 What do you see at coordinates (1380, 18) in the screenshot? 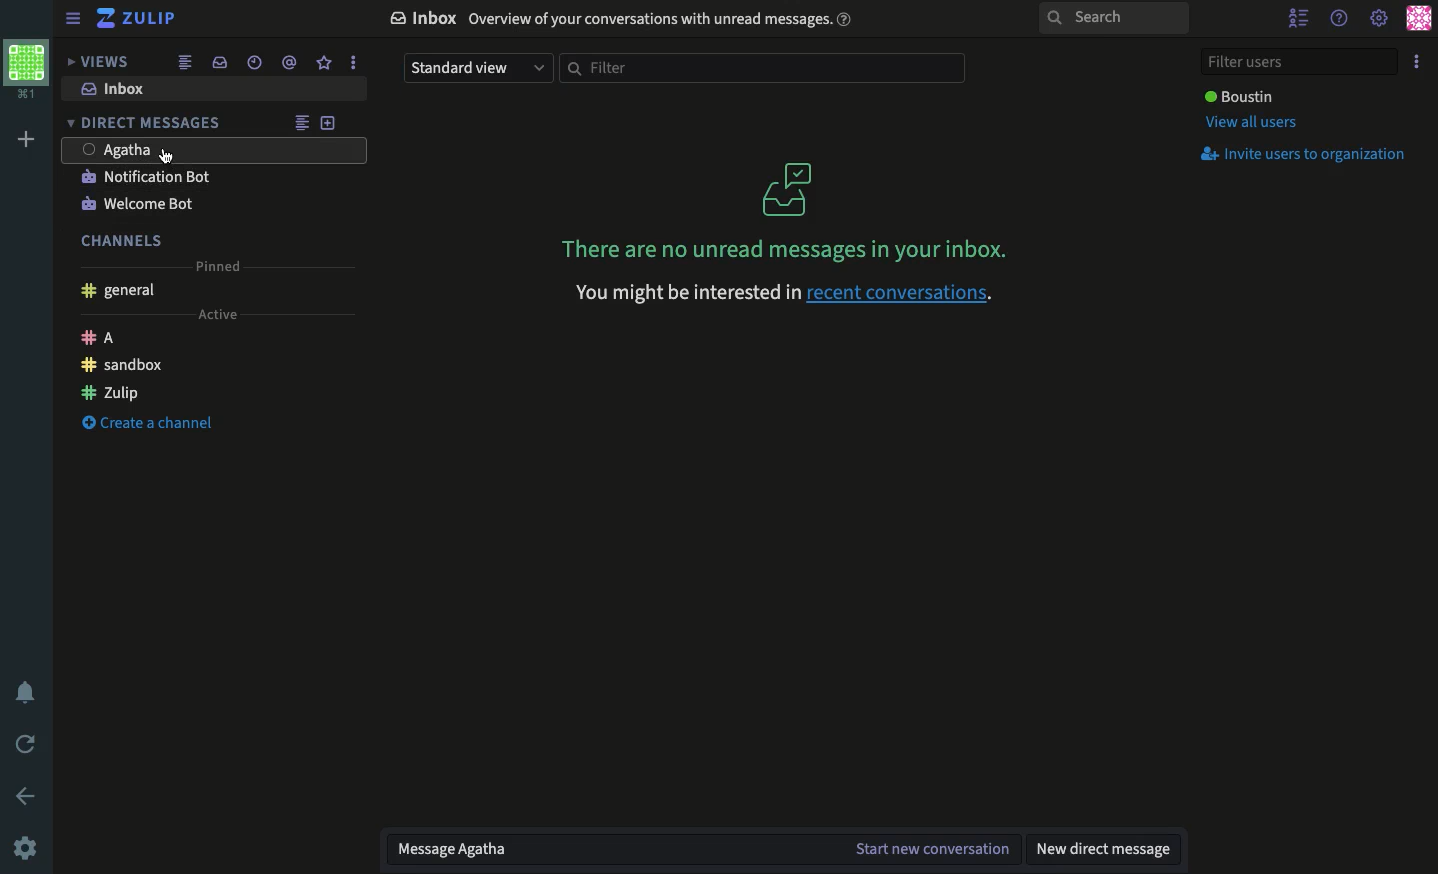
I see `Settings` at bounding box center [1380, 18].